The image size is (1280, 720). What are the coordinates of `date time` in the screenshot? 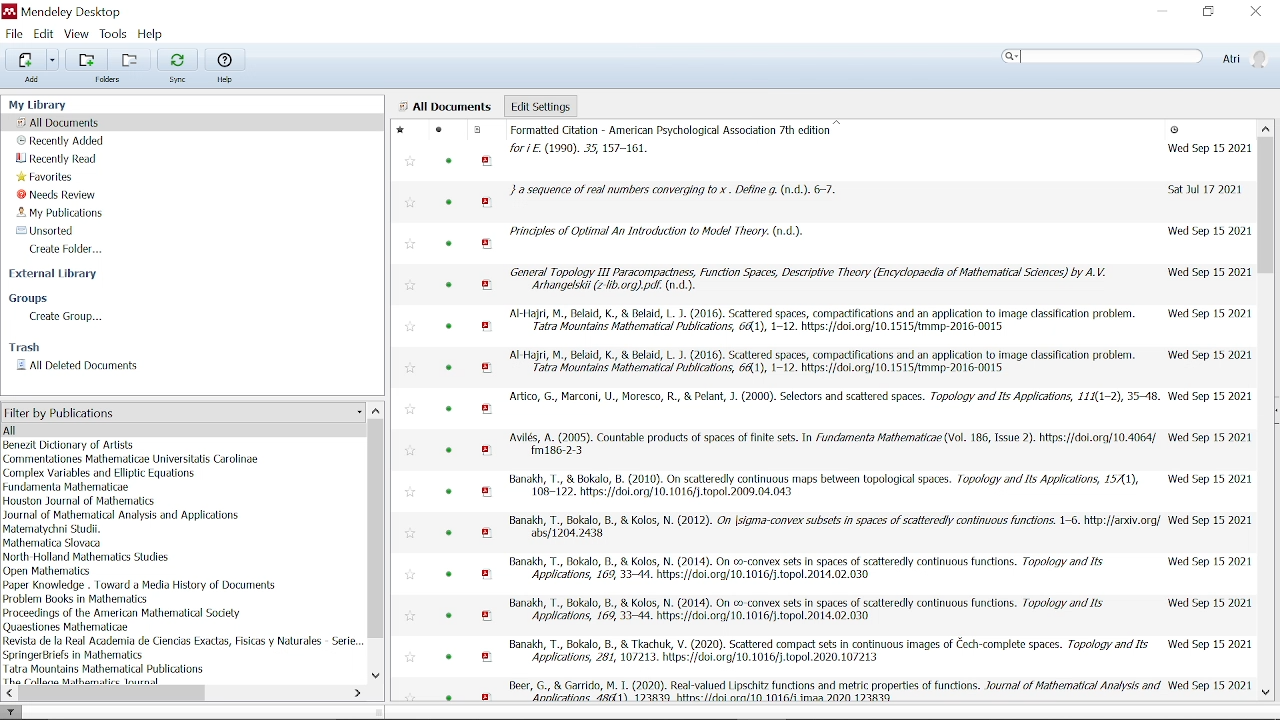 It's located at (1208, 561).